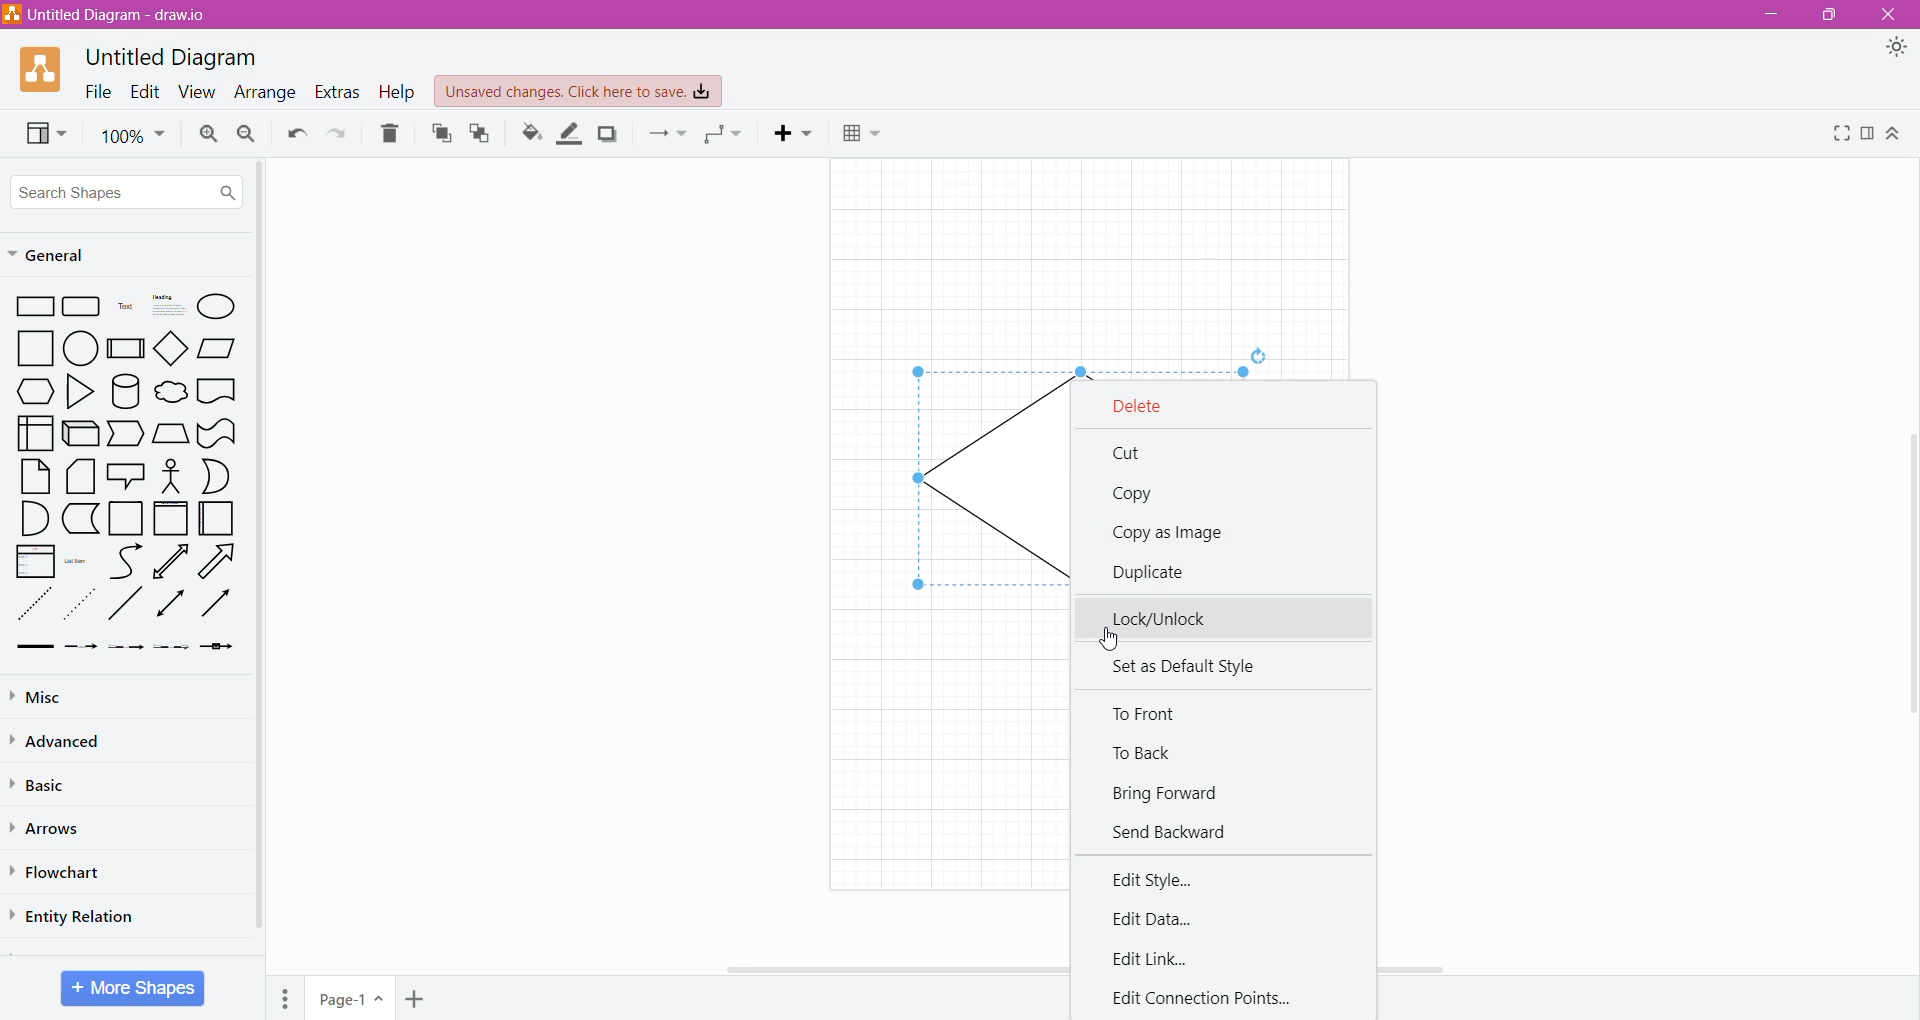 The width and height of the screenshot is (1920, 1020). Describe the element at coordinates (1226, 618) in the screenshot. I see `Lock/Unlock` at that location.